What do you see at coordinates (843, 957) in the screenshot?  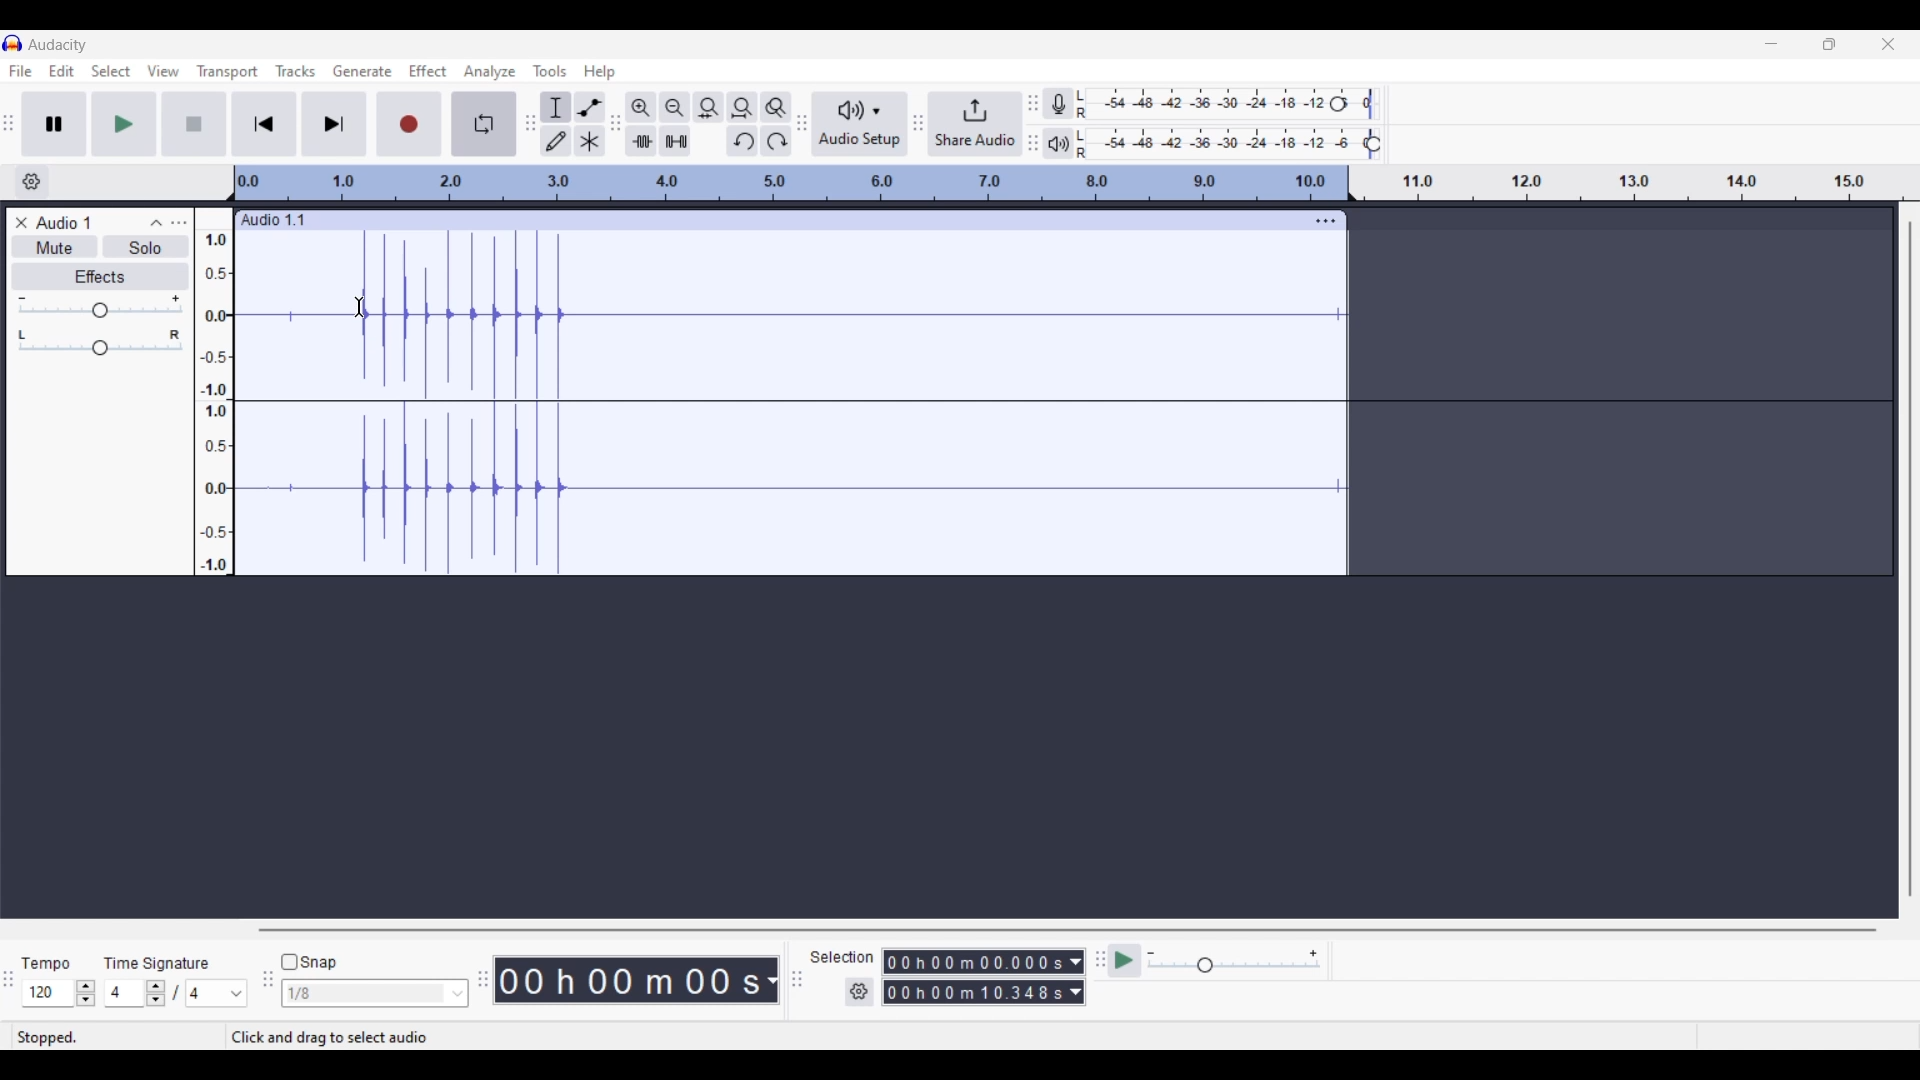 I see `Selection` at bounding box center [843, 957].